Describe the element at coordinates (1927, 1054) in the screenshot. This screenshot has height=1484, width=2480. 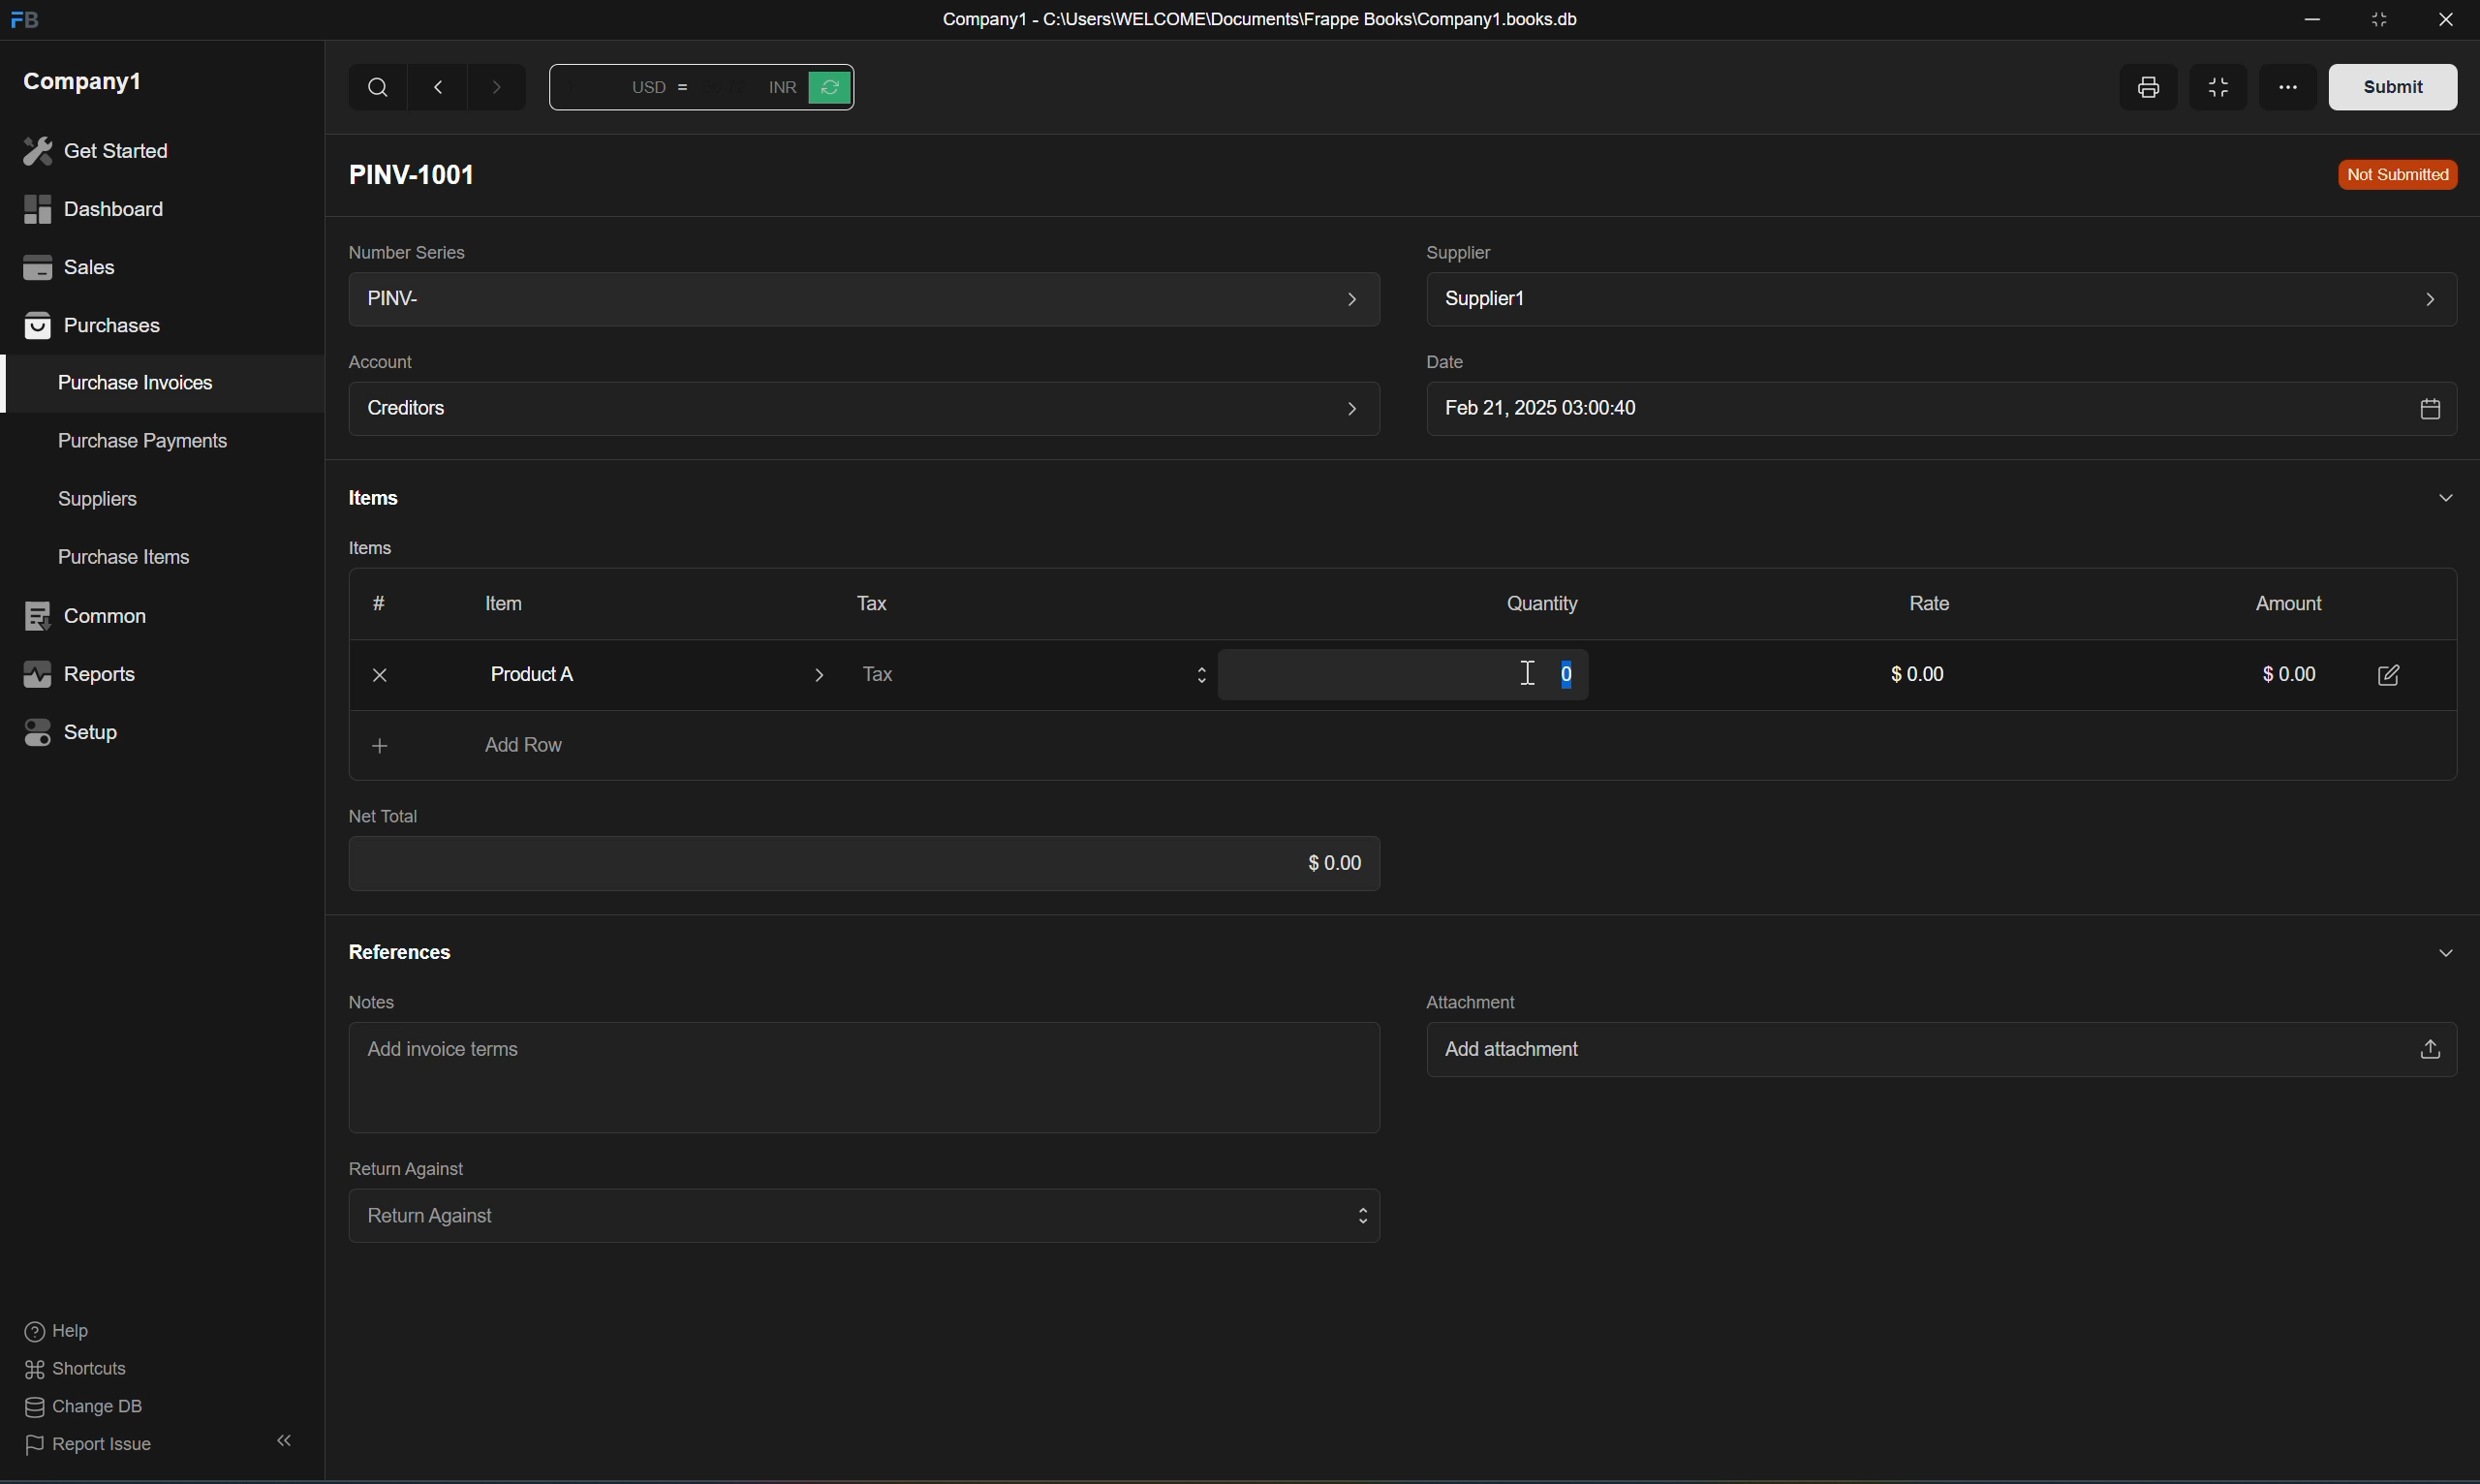
I see `Add attachment` at that location.